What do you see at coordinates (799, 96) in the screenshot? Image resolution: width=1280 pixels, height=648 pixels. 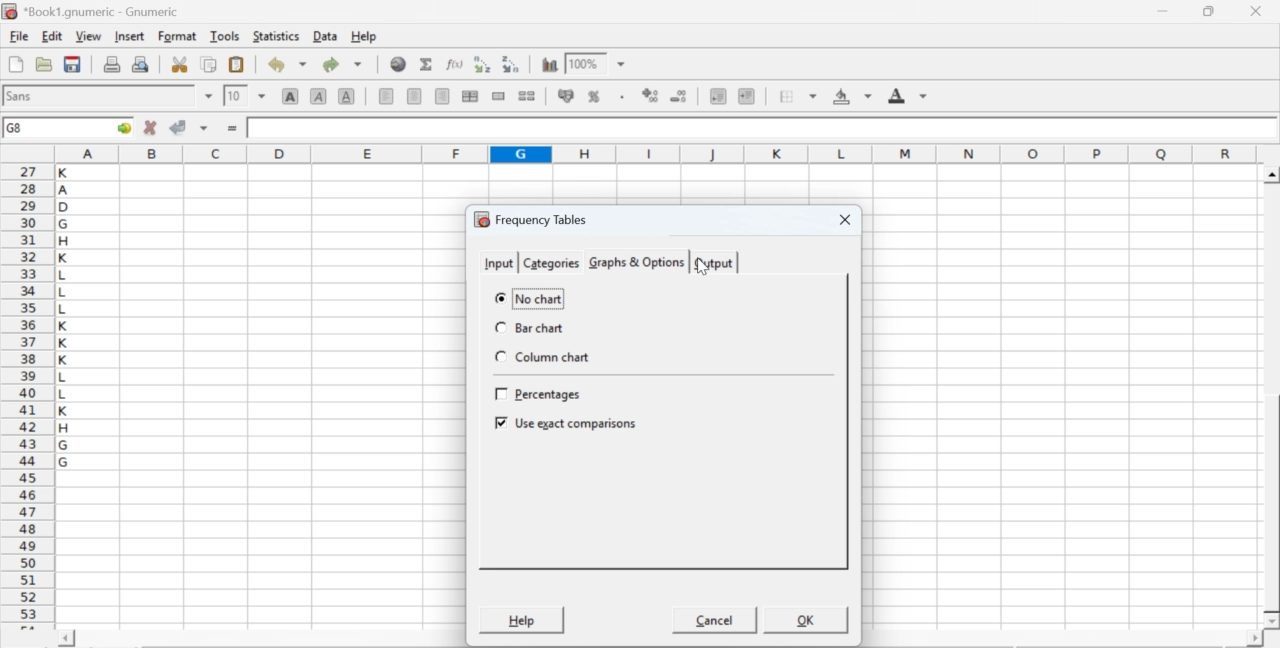 I see `borders` at bounding box center [799, 96].